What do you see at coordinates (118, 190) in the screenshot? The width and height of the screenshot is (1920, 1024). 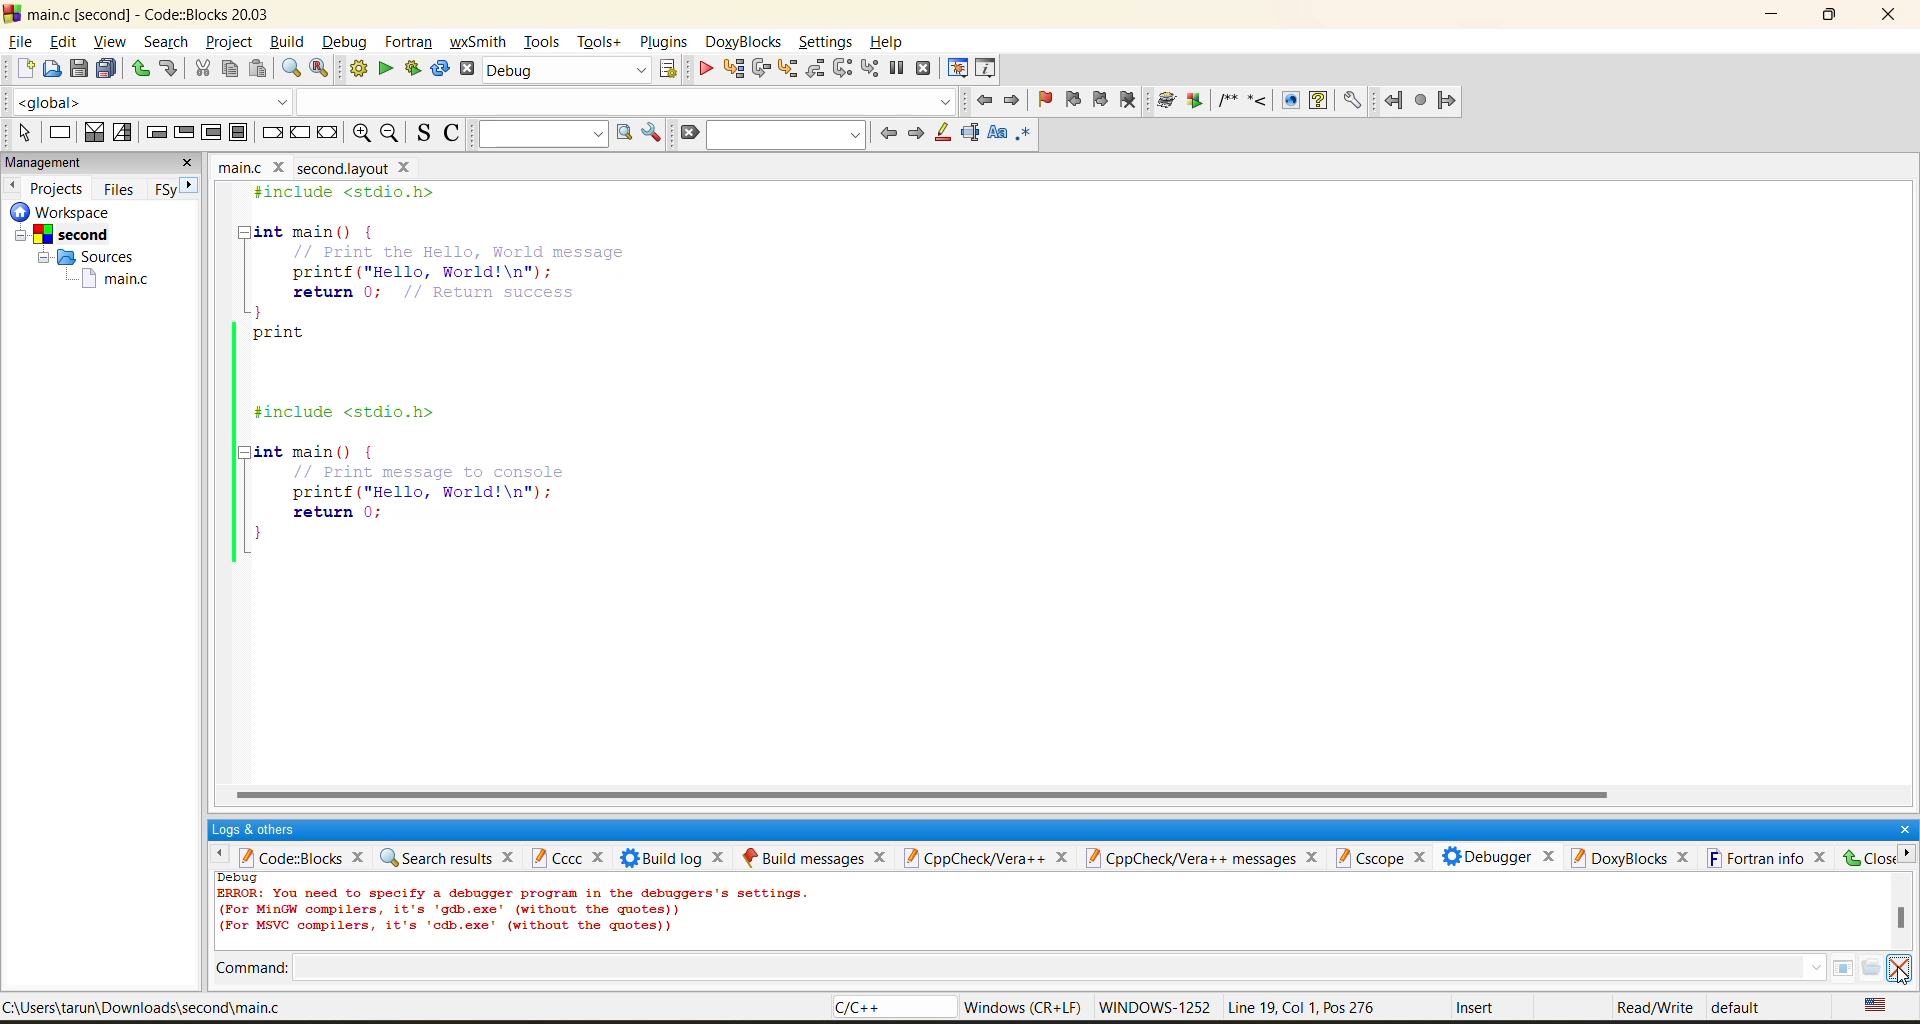 I see `files` at bounding box center [118, 190].